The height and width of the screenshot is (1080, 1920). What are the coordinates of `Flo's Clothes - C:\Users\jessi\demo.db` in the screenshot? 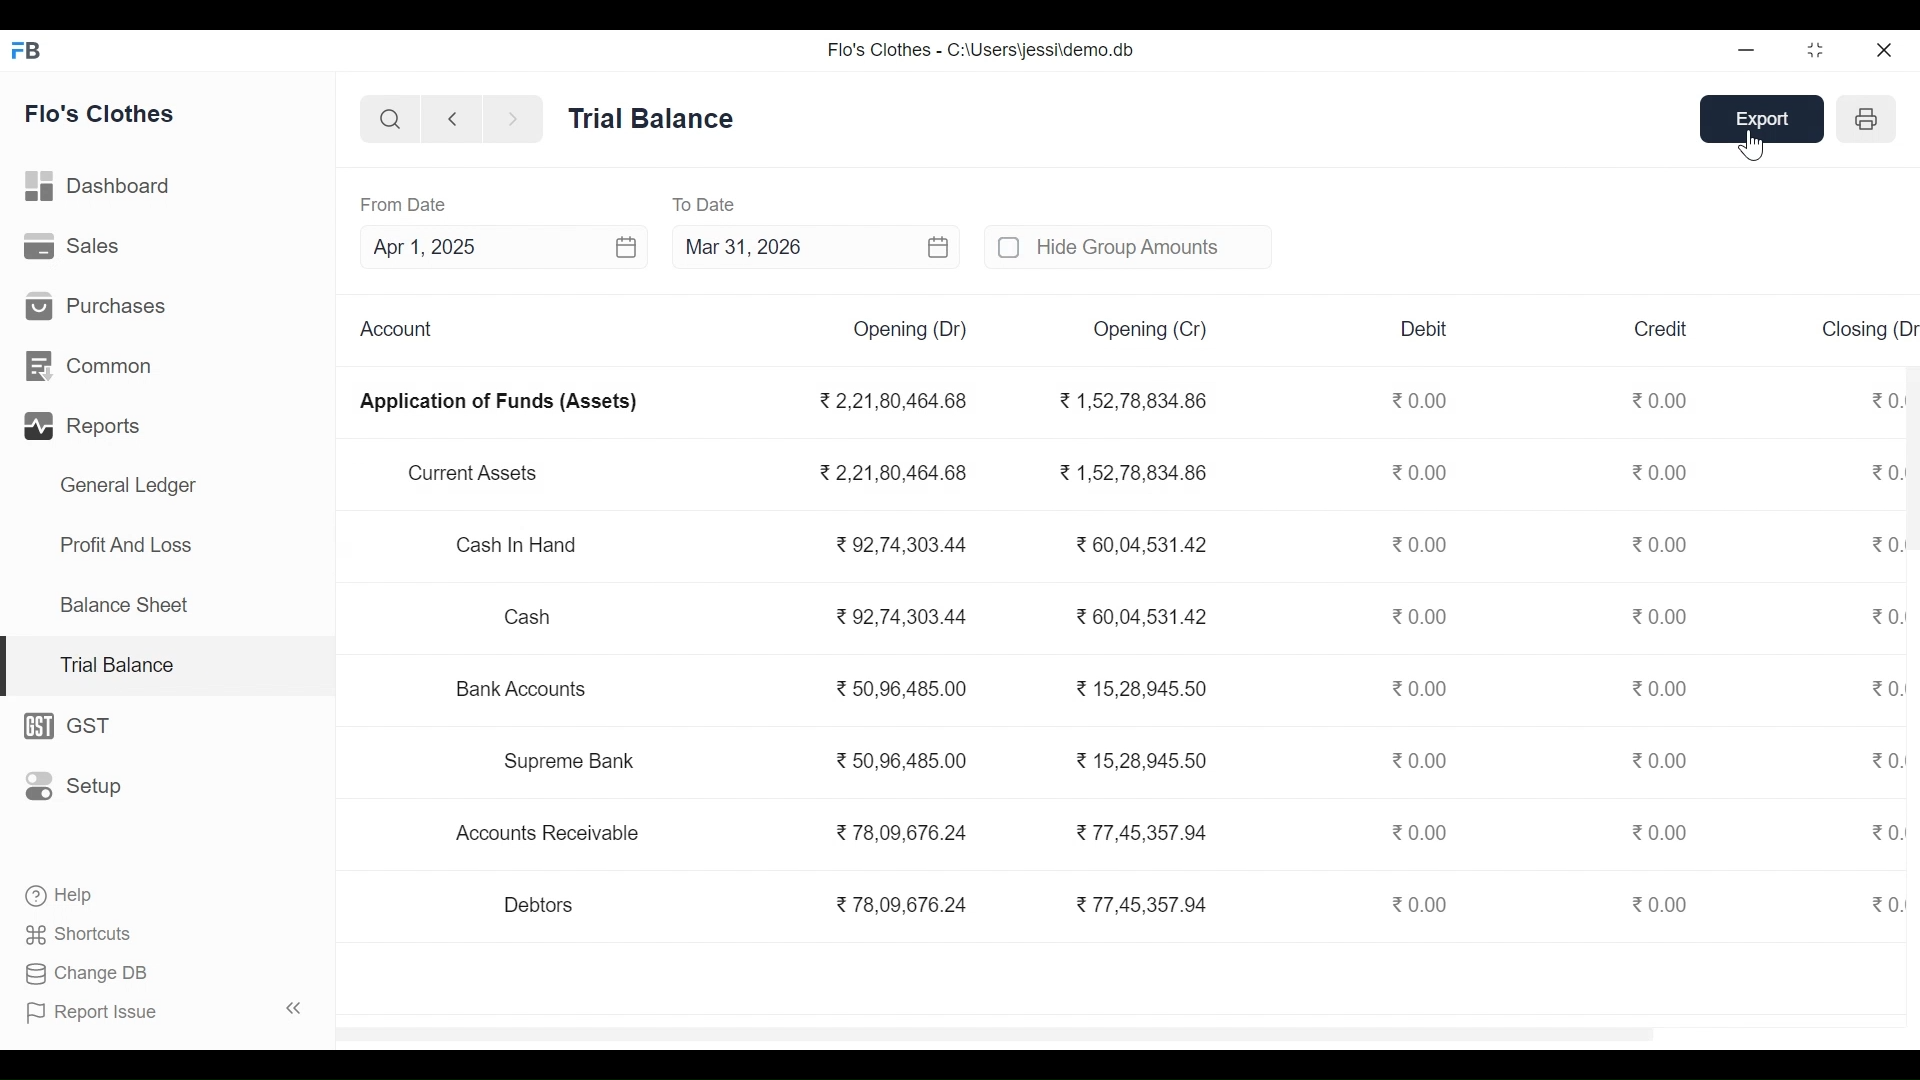 It's located at (981, 51).